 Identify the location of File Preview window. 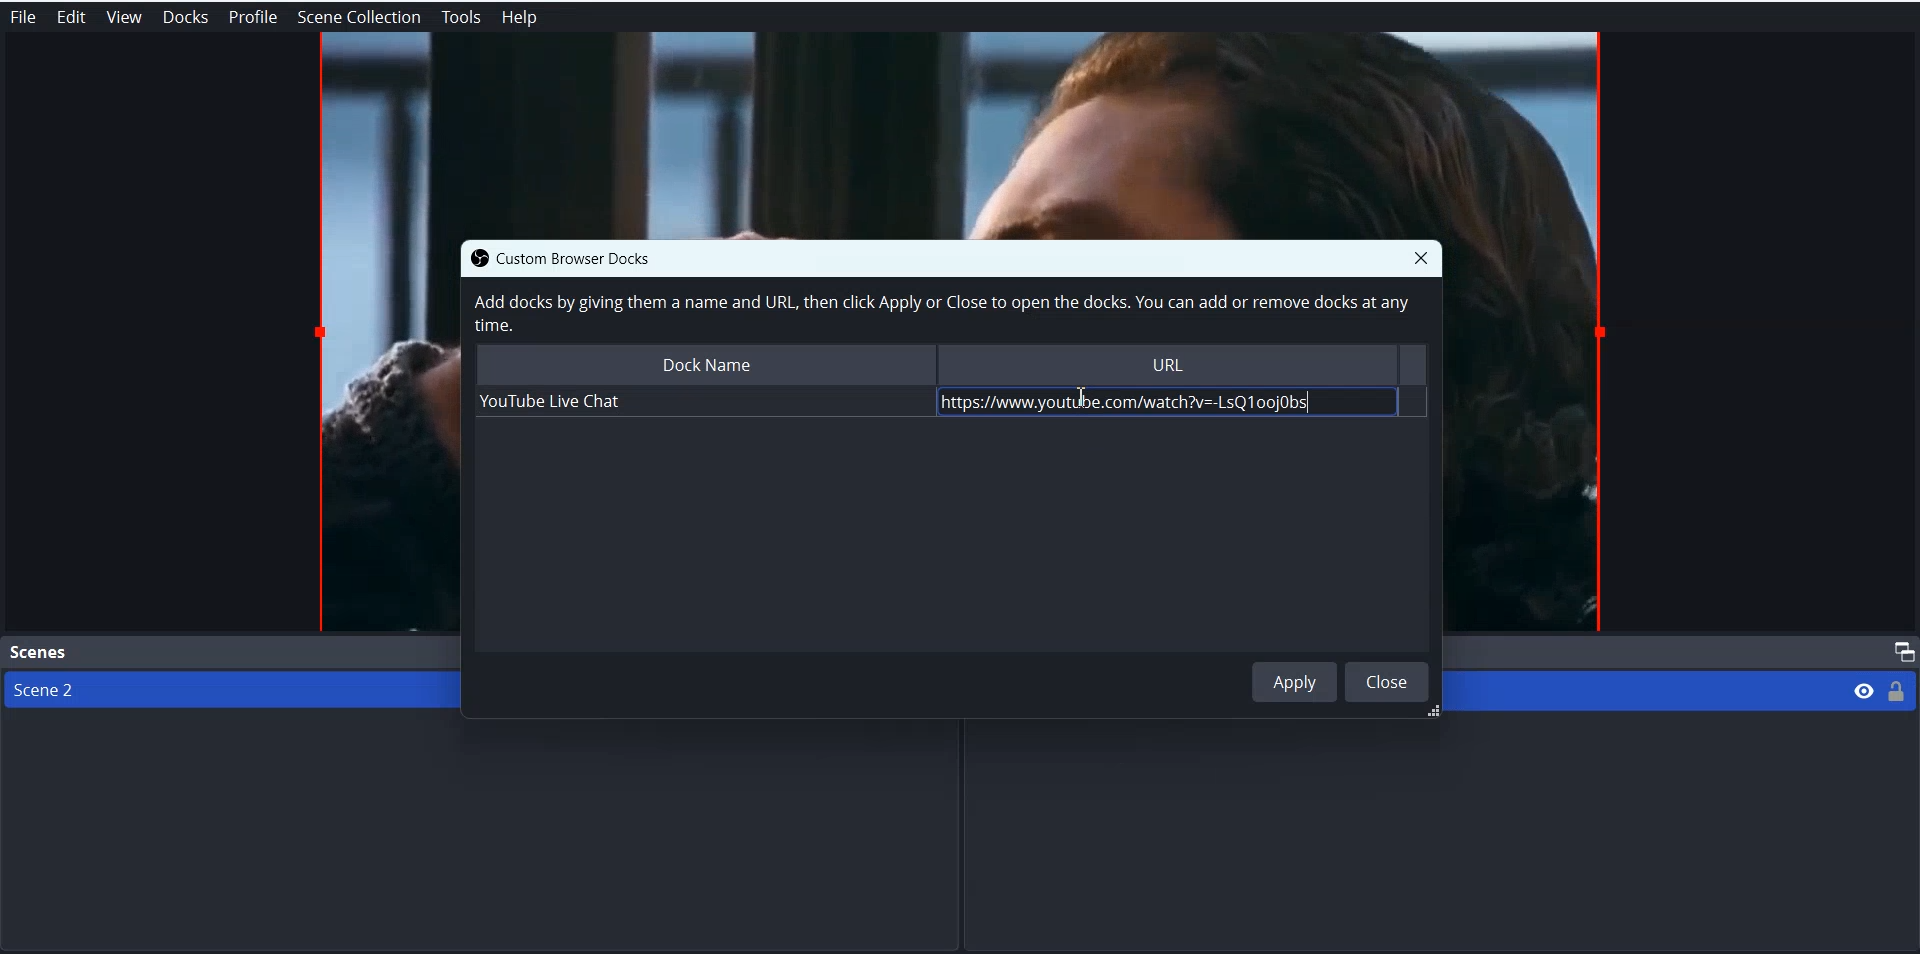
(384, 435).